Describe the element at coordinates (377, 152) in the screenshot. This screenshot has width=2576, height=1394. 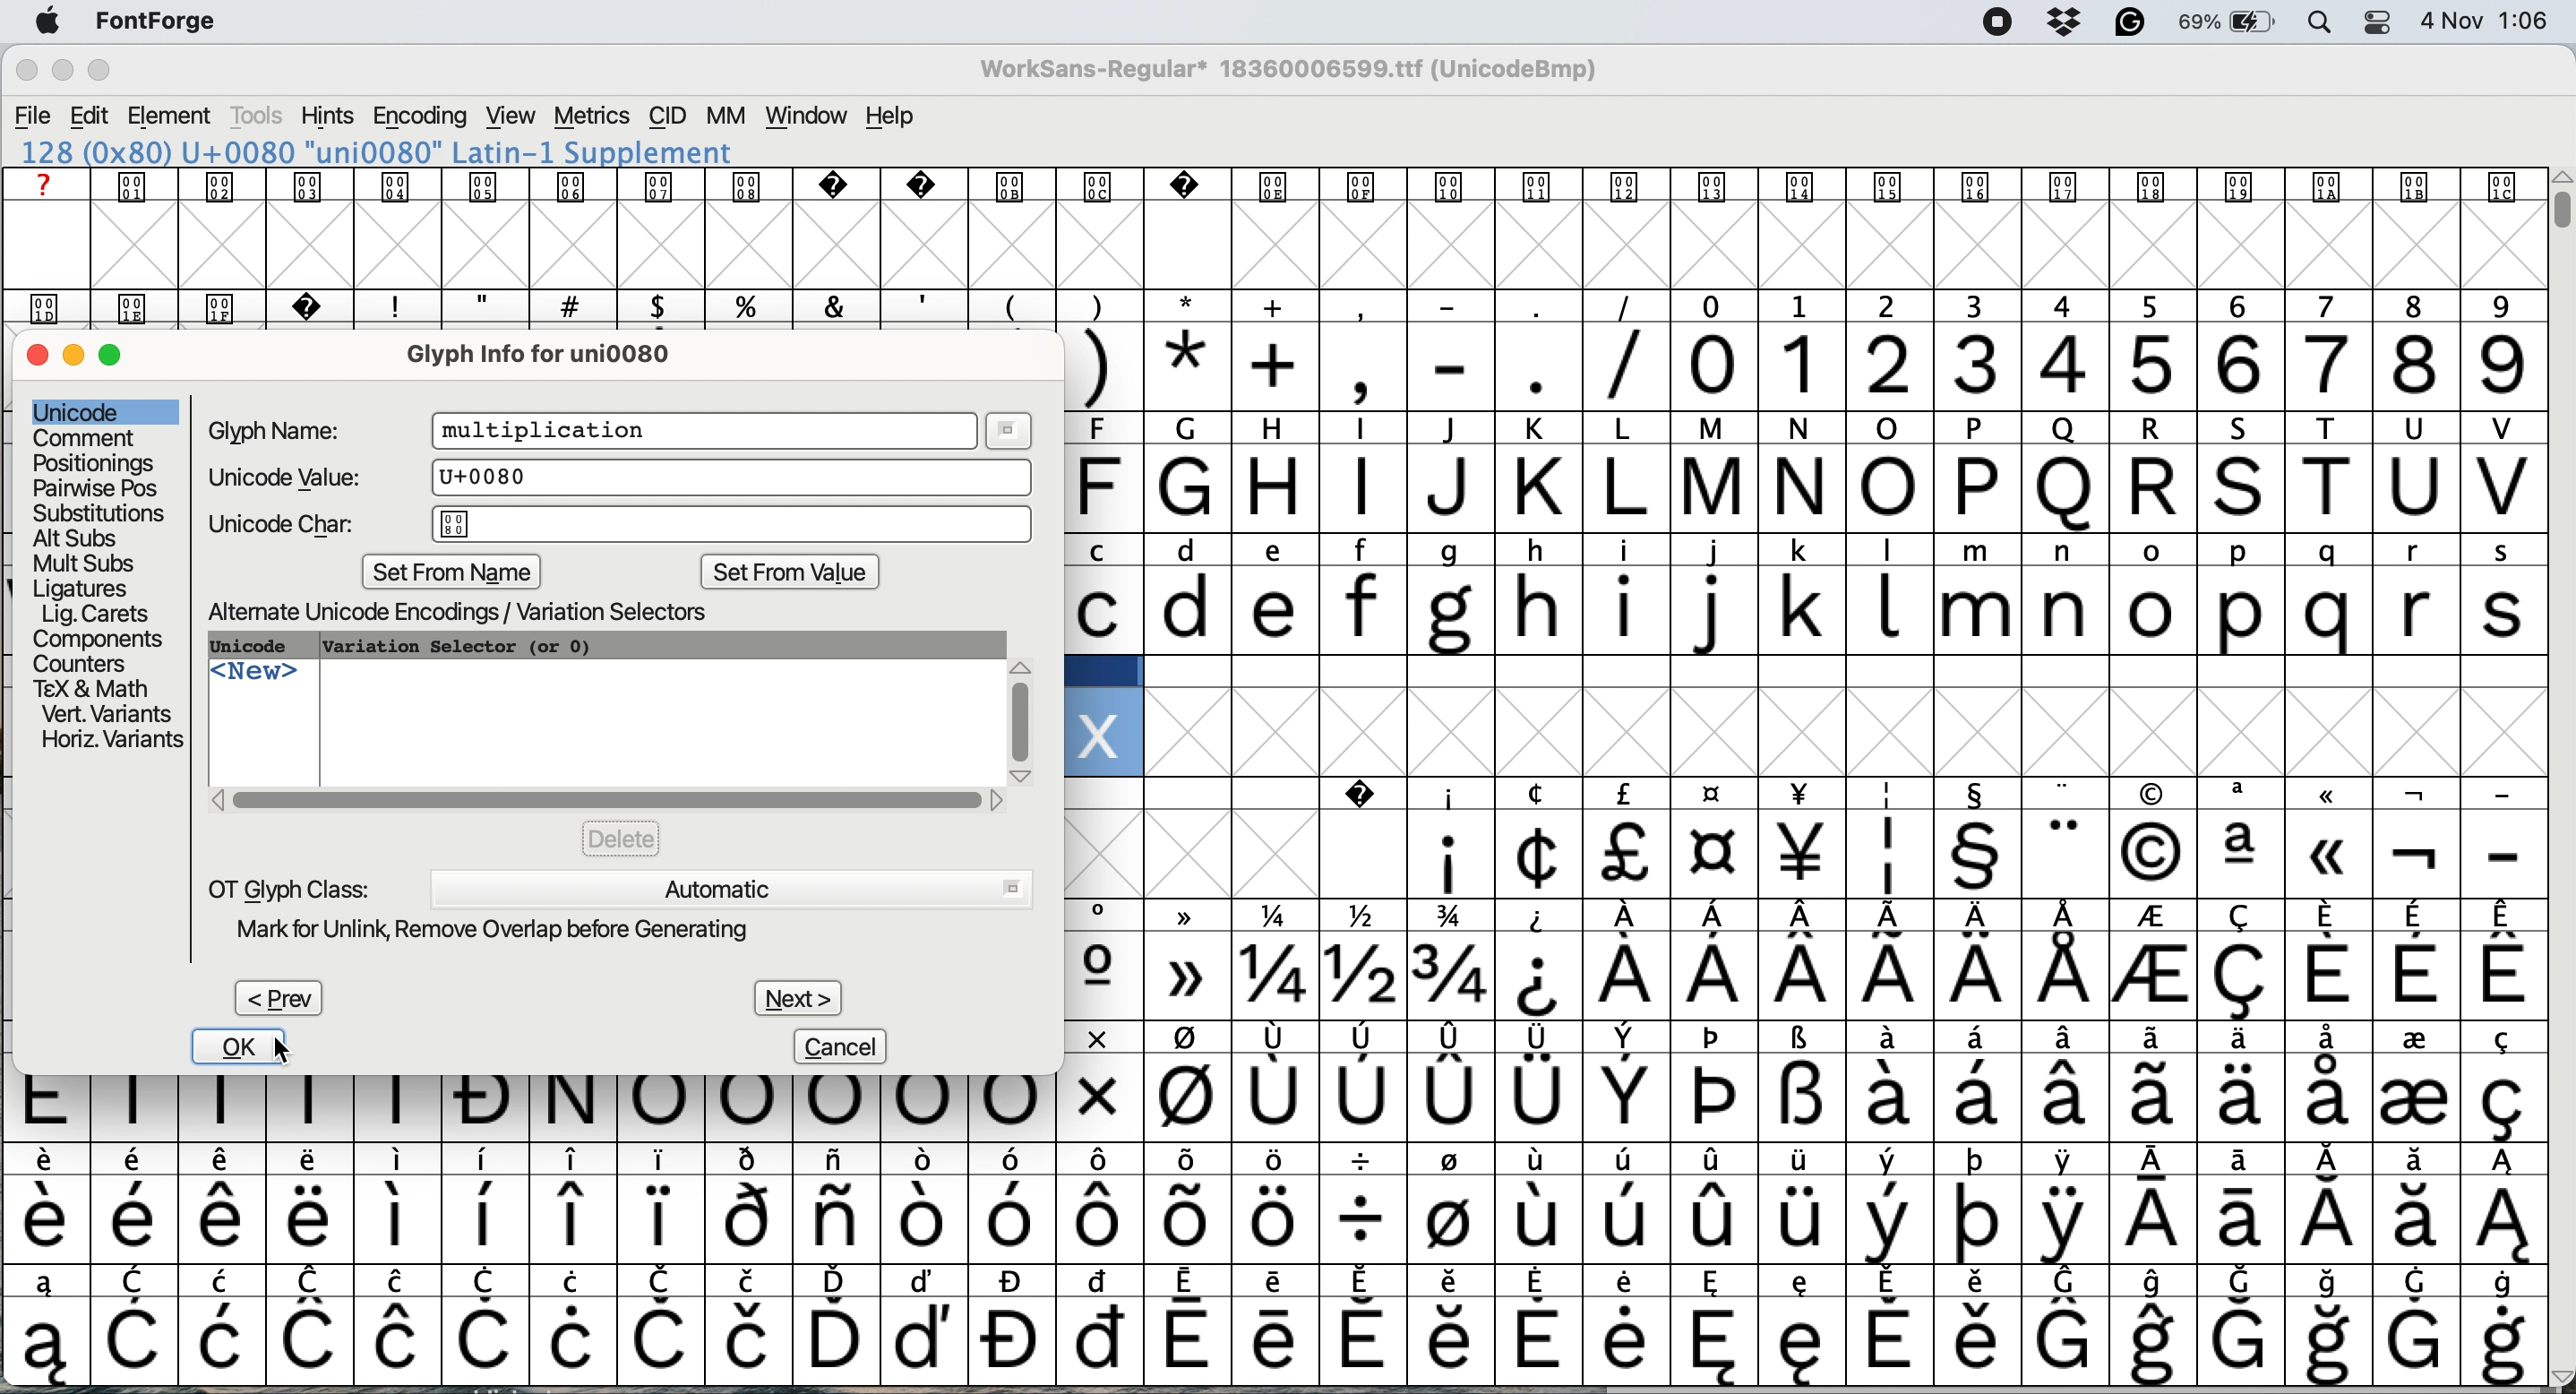
I see `120 (0x78) U+0078 "x" LATIN SMALL LETTER X` at that location.